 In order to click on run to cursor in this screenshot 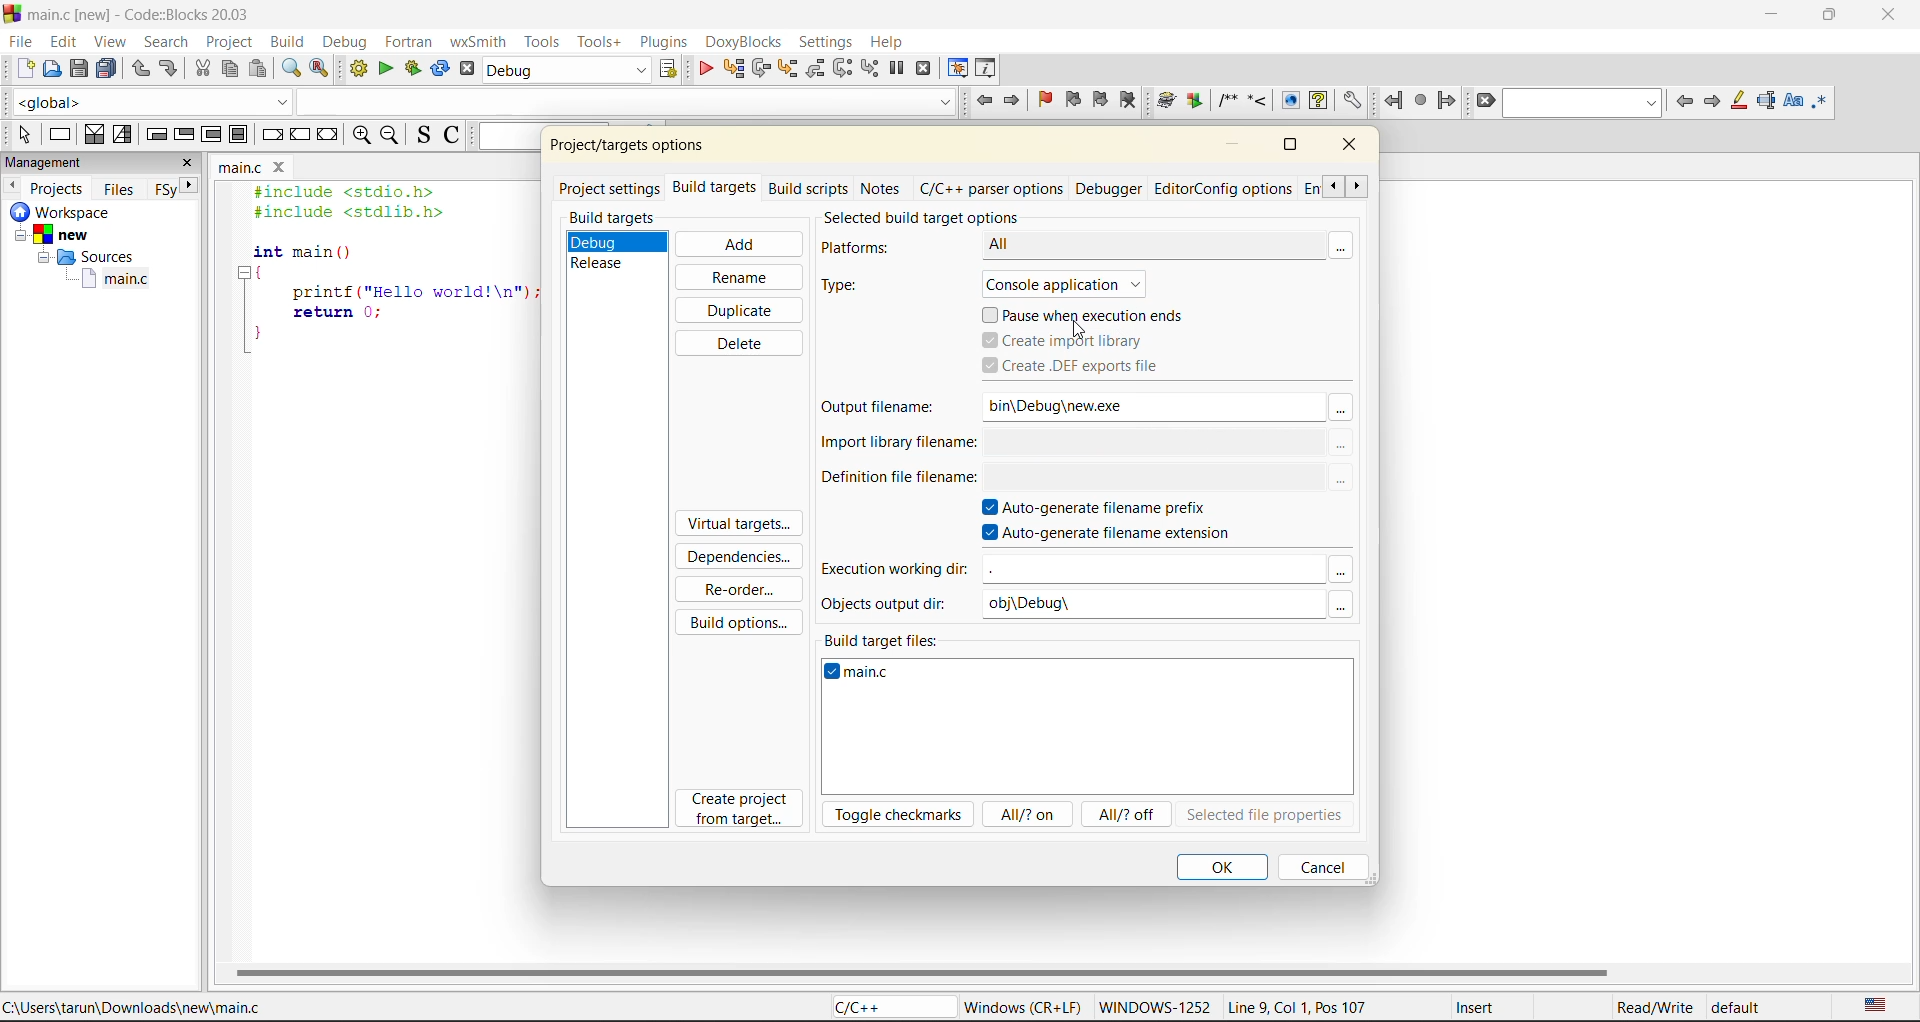, I will do `click(735, 69)`.